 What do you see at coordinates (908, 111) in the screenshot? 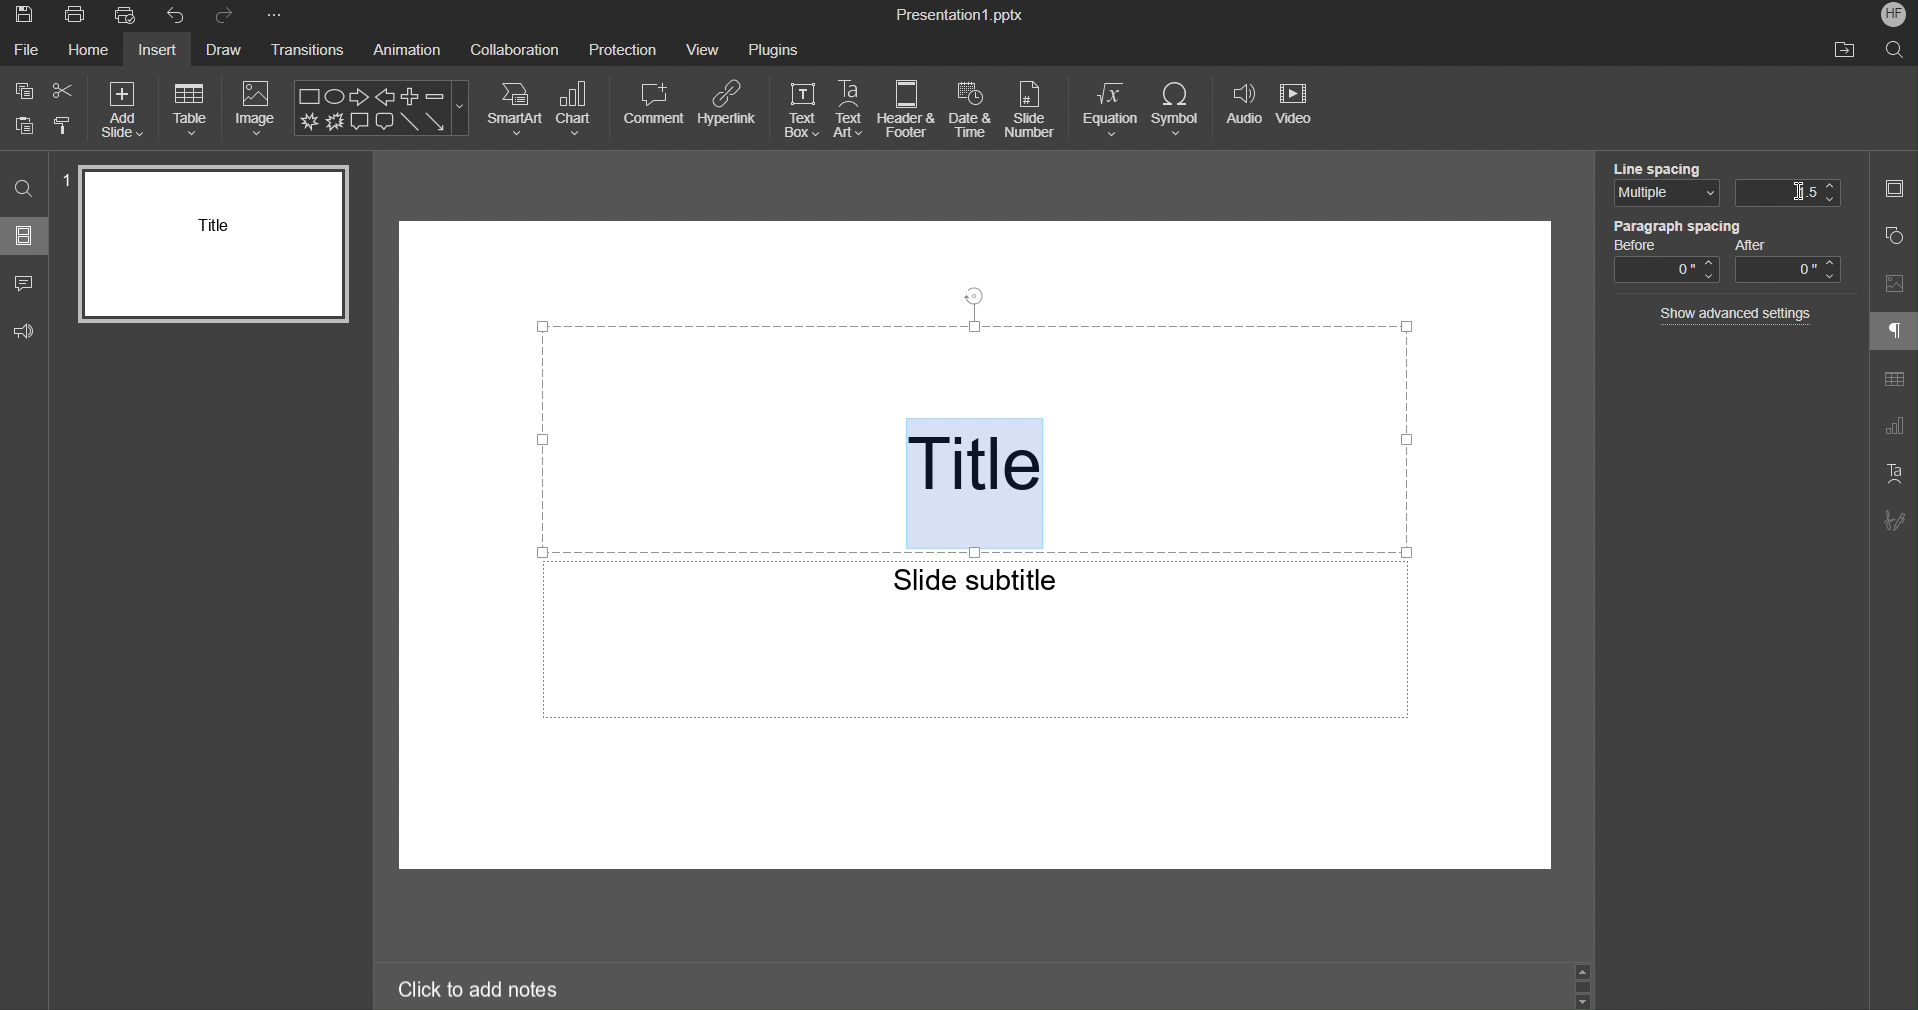
I see `Header & Footer` at bounding box center [908, 111].